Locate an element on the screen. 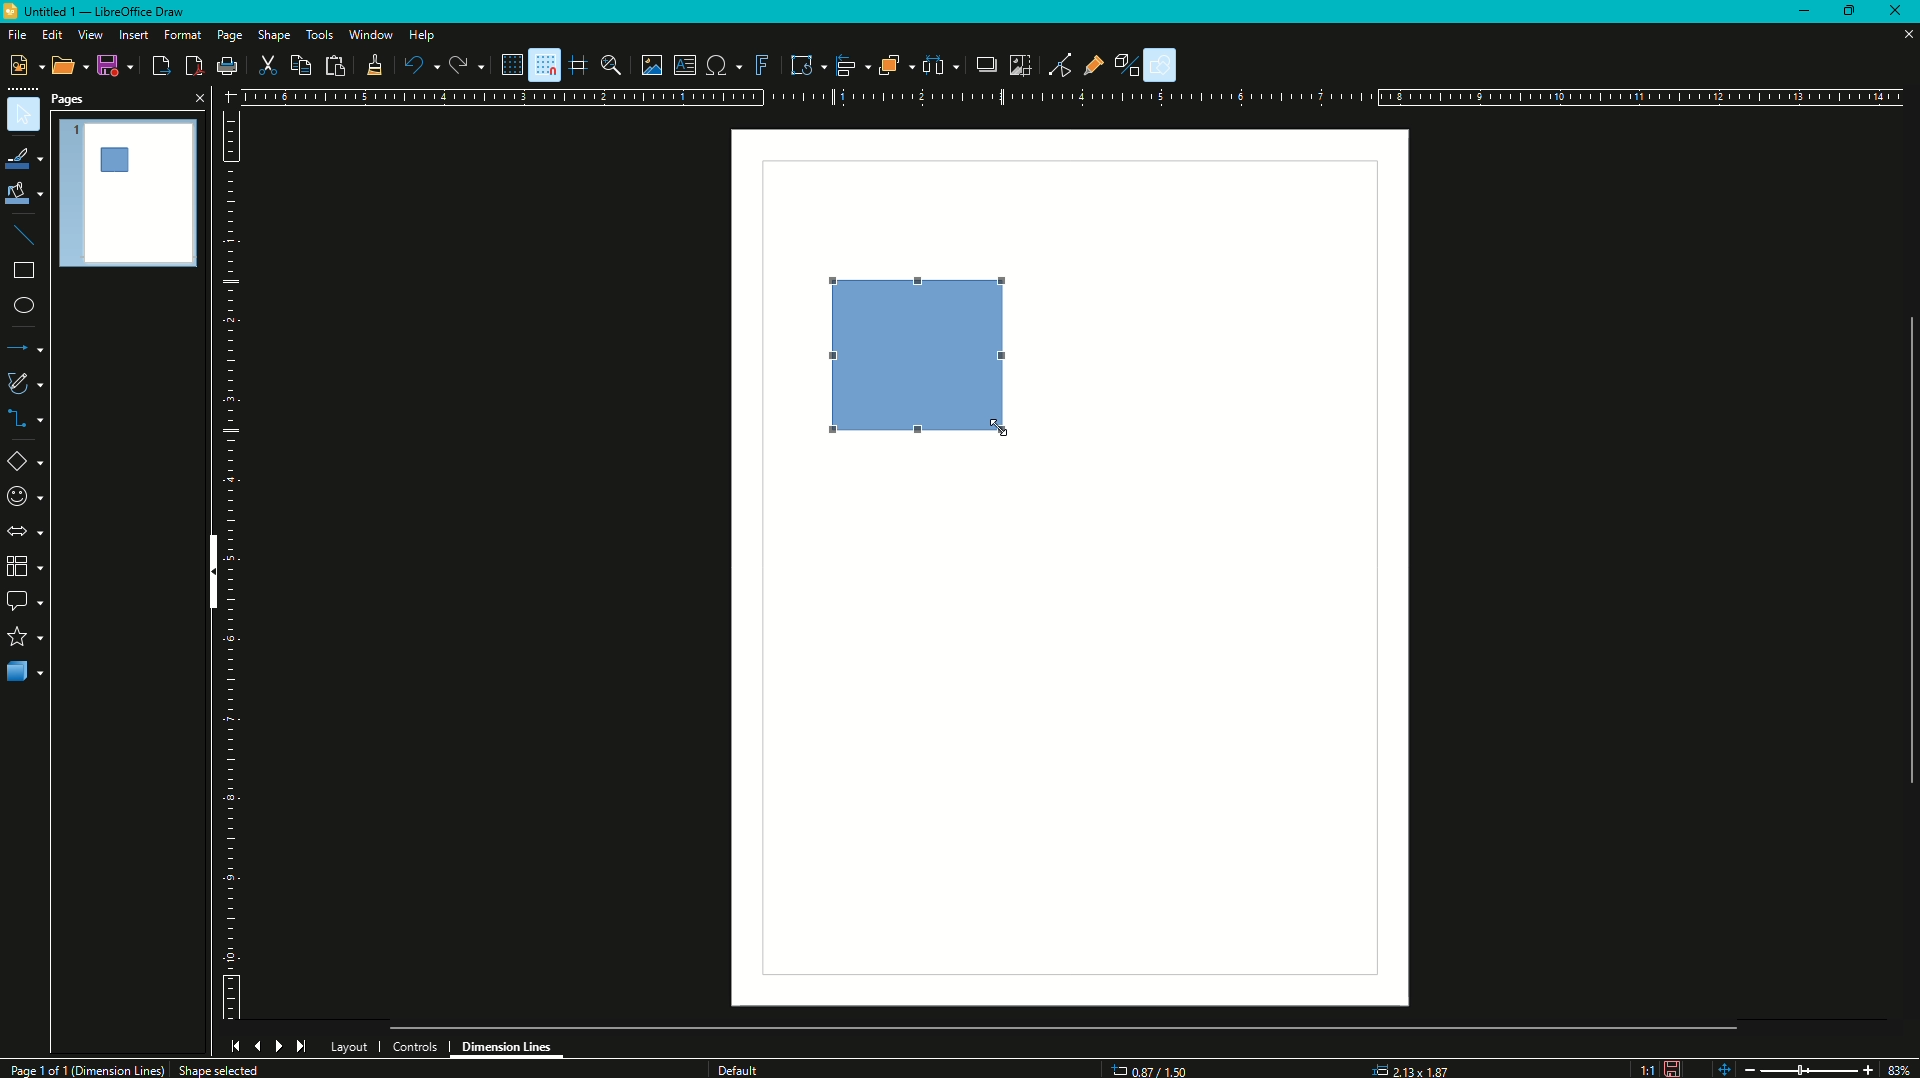  File is located at coordinates (16, 35).